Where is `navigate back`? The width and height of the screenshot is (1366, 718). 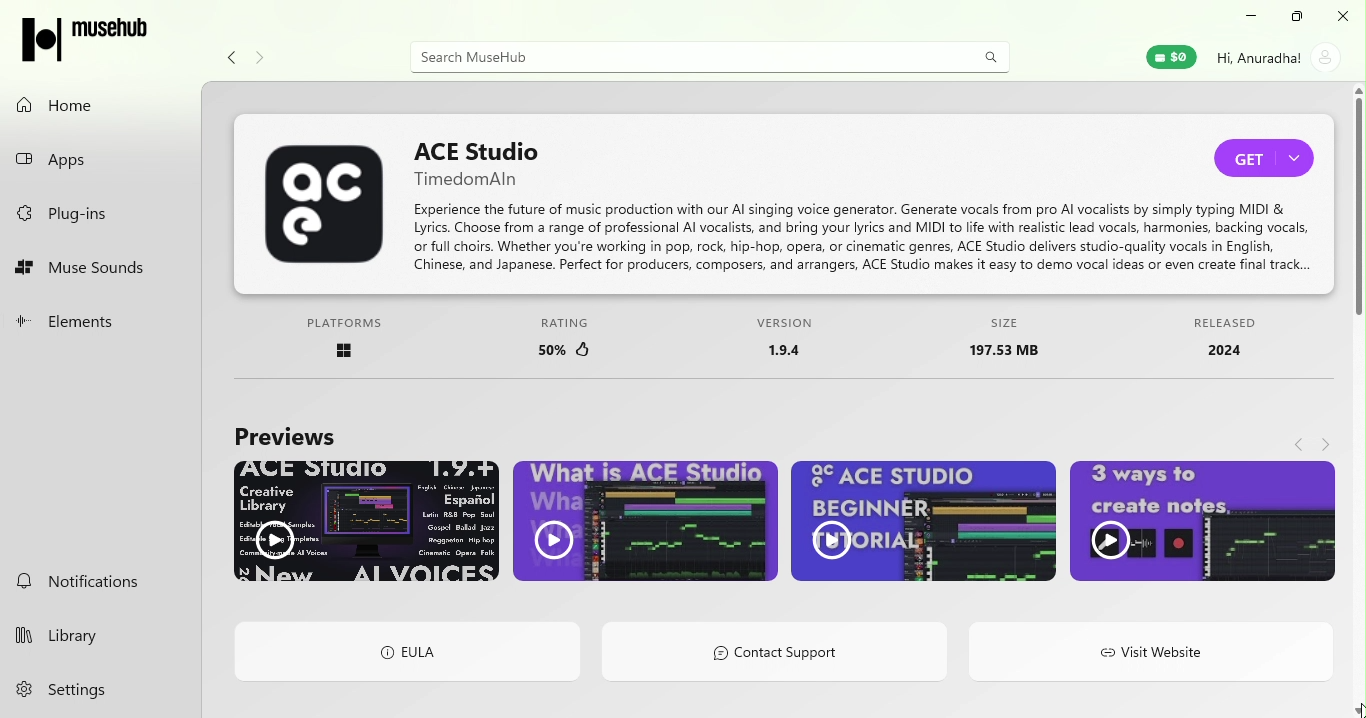 navigate back is located at coordinates (232, 55).